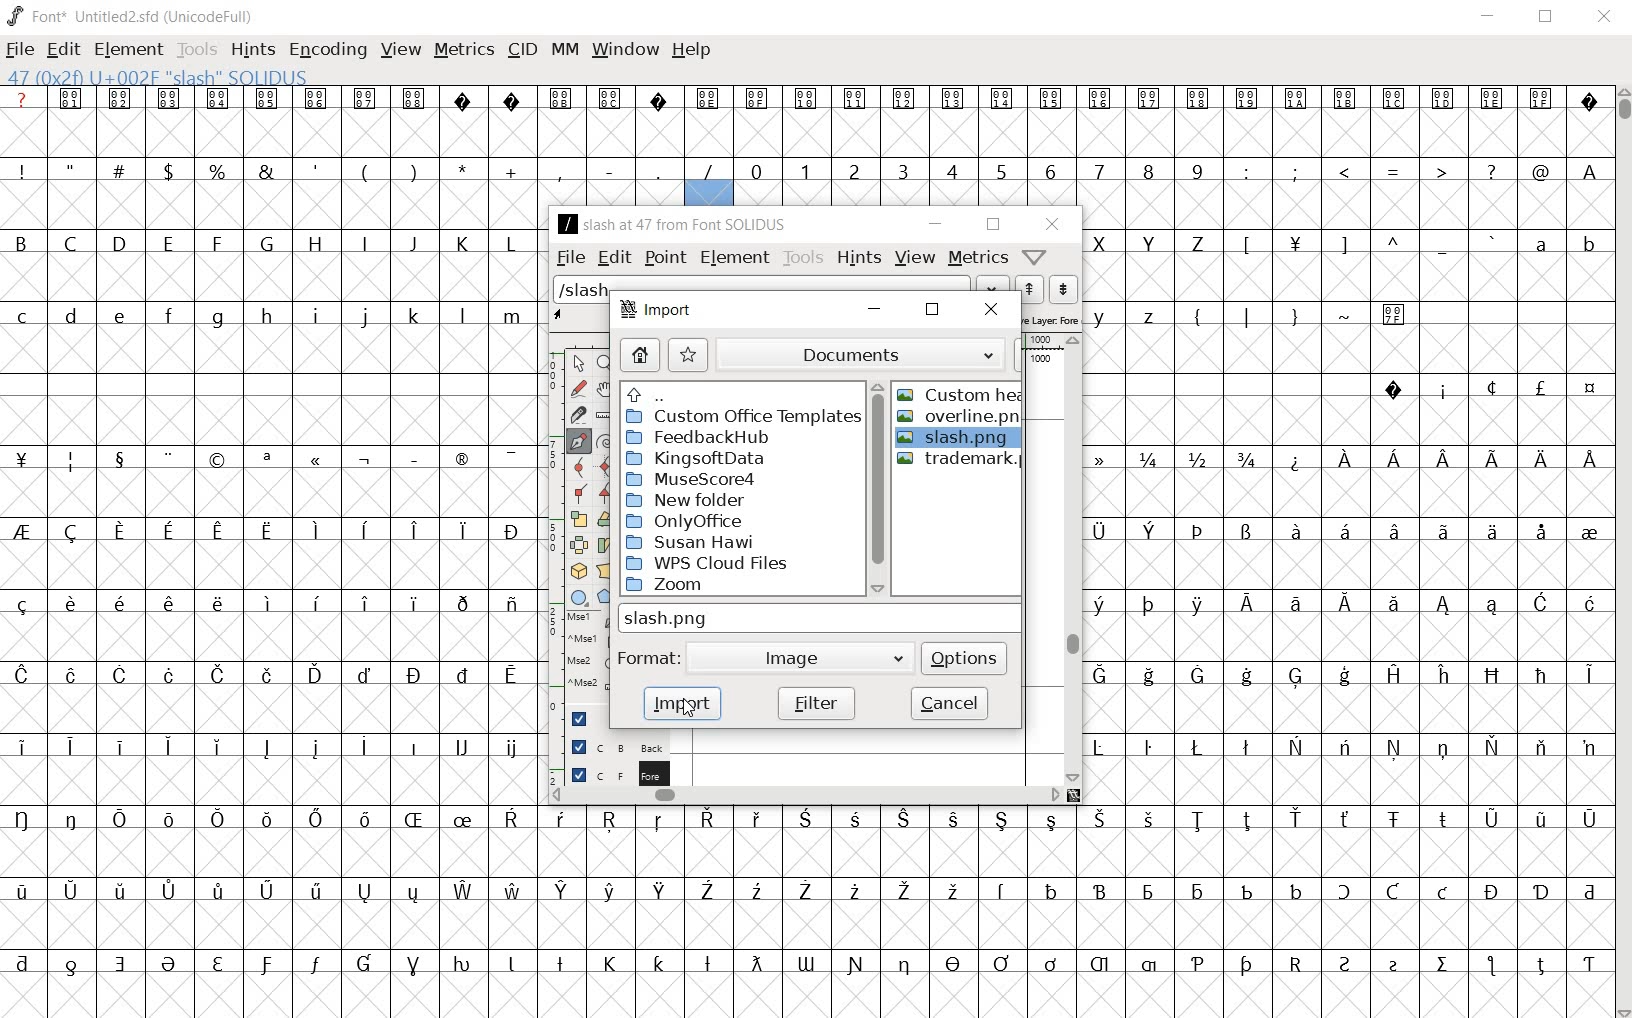 This screenshot has height=1018, width=1632. What do you see at coordinates (961, 394) in the screenshot?
I see `CUSTOM HEART` at bounding box center [961, 394].